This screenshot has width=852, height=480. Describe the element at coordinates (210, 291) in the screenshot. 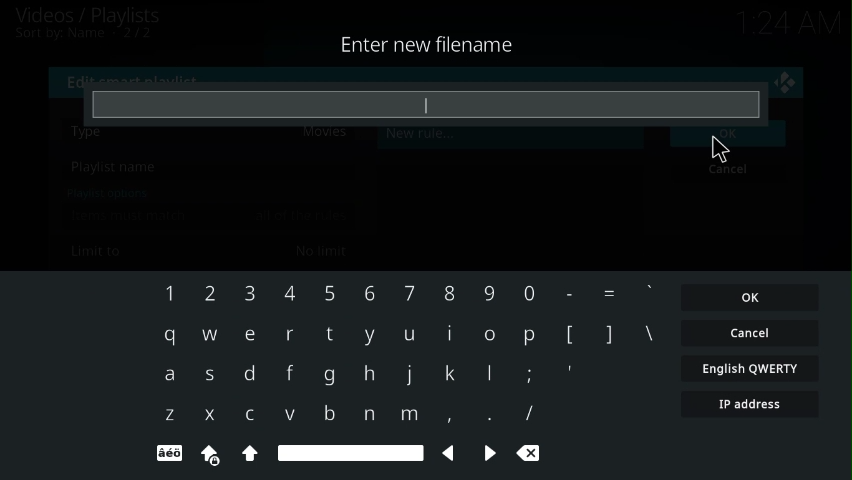

I see `2` at that location.